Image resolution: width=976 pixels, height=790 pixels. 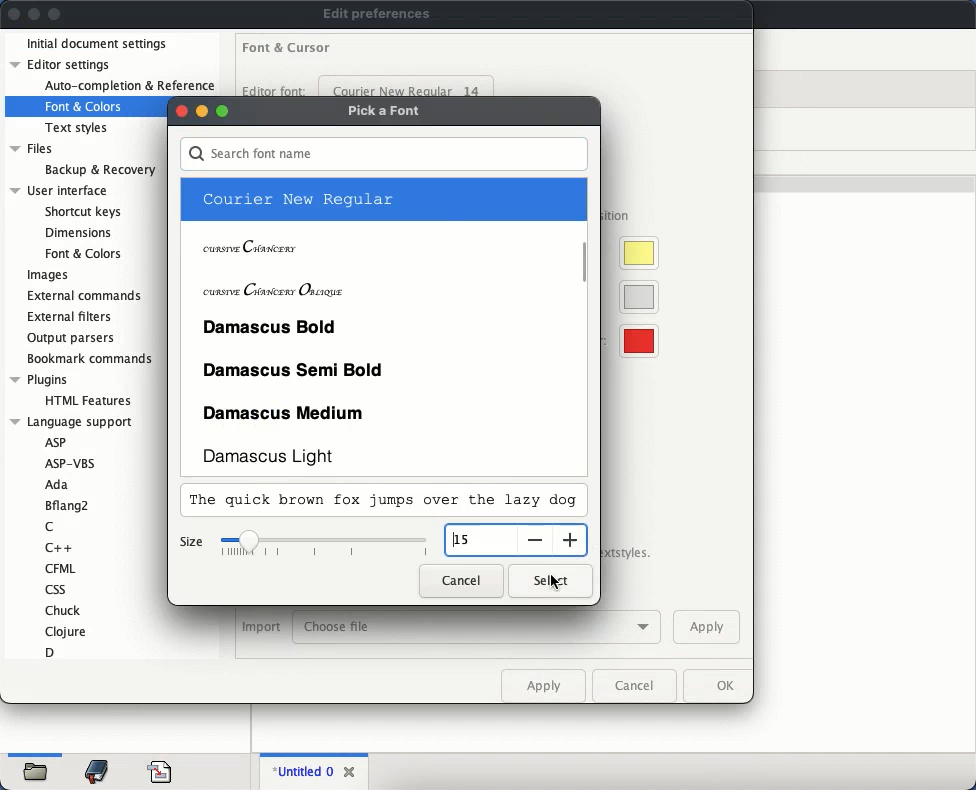 What do you see at coordinates (287, 45) in the screenshot?
I see `font and cursor` at bounding box center [287, 45].